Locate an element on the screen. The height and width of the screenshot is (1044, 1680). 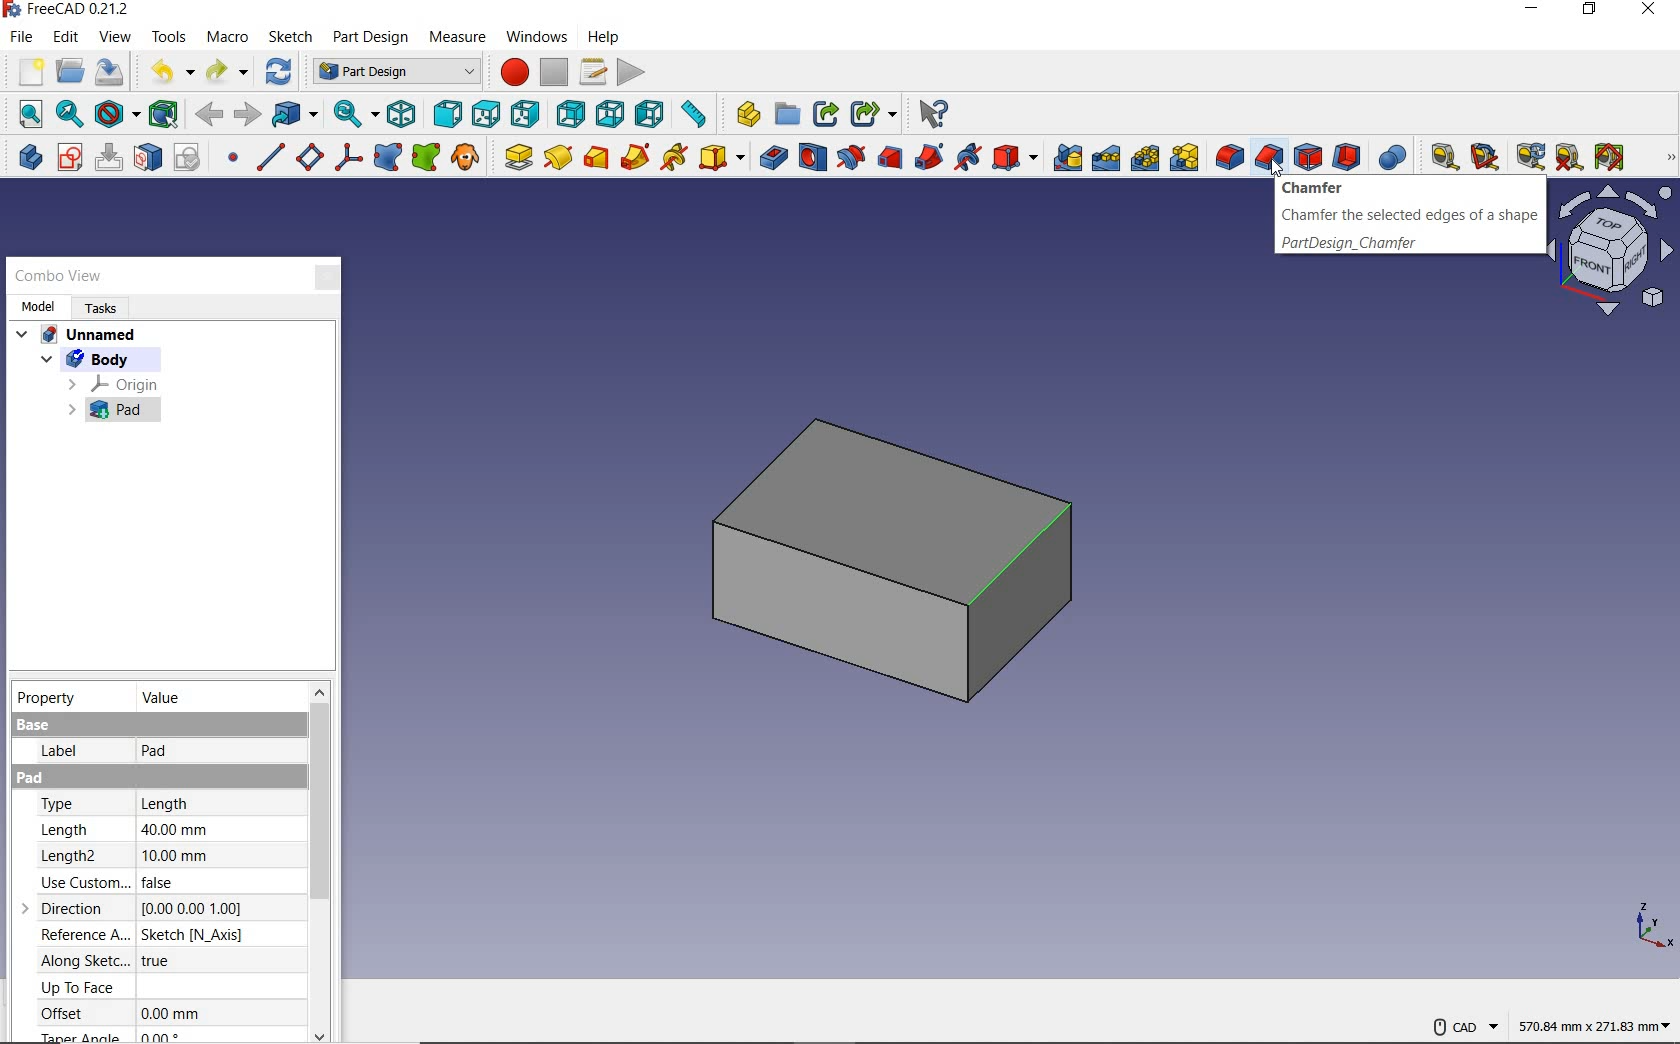
fit selection is located at coordinates (68, 115).